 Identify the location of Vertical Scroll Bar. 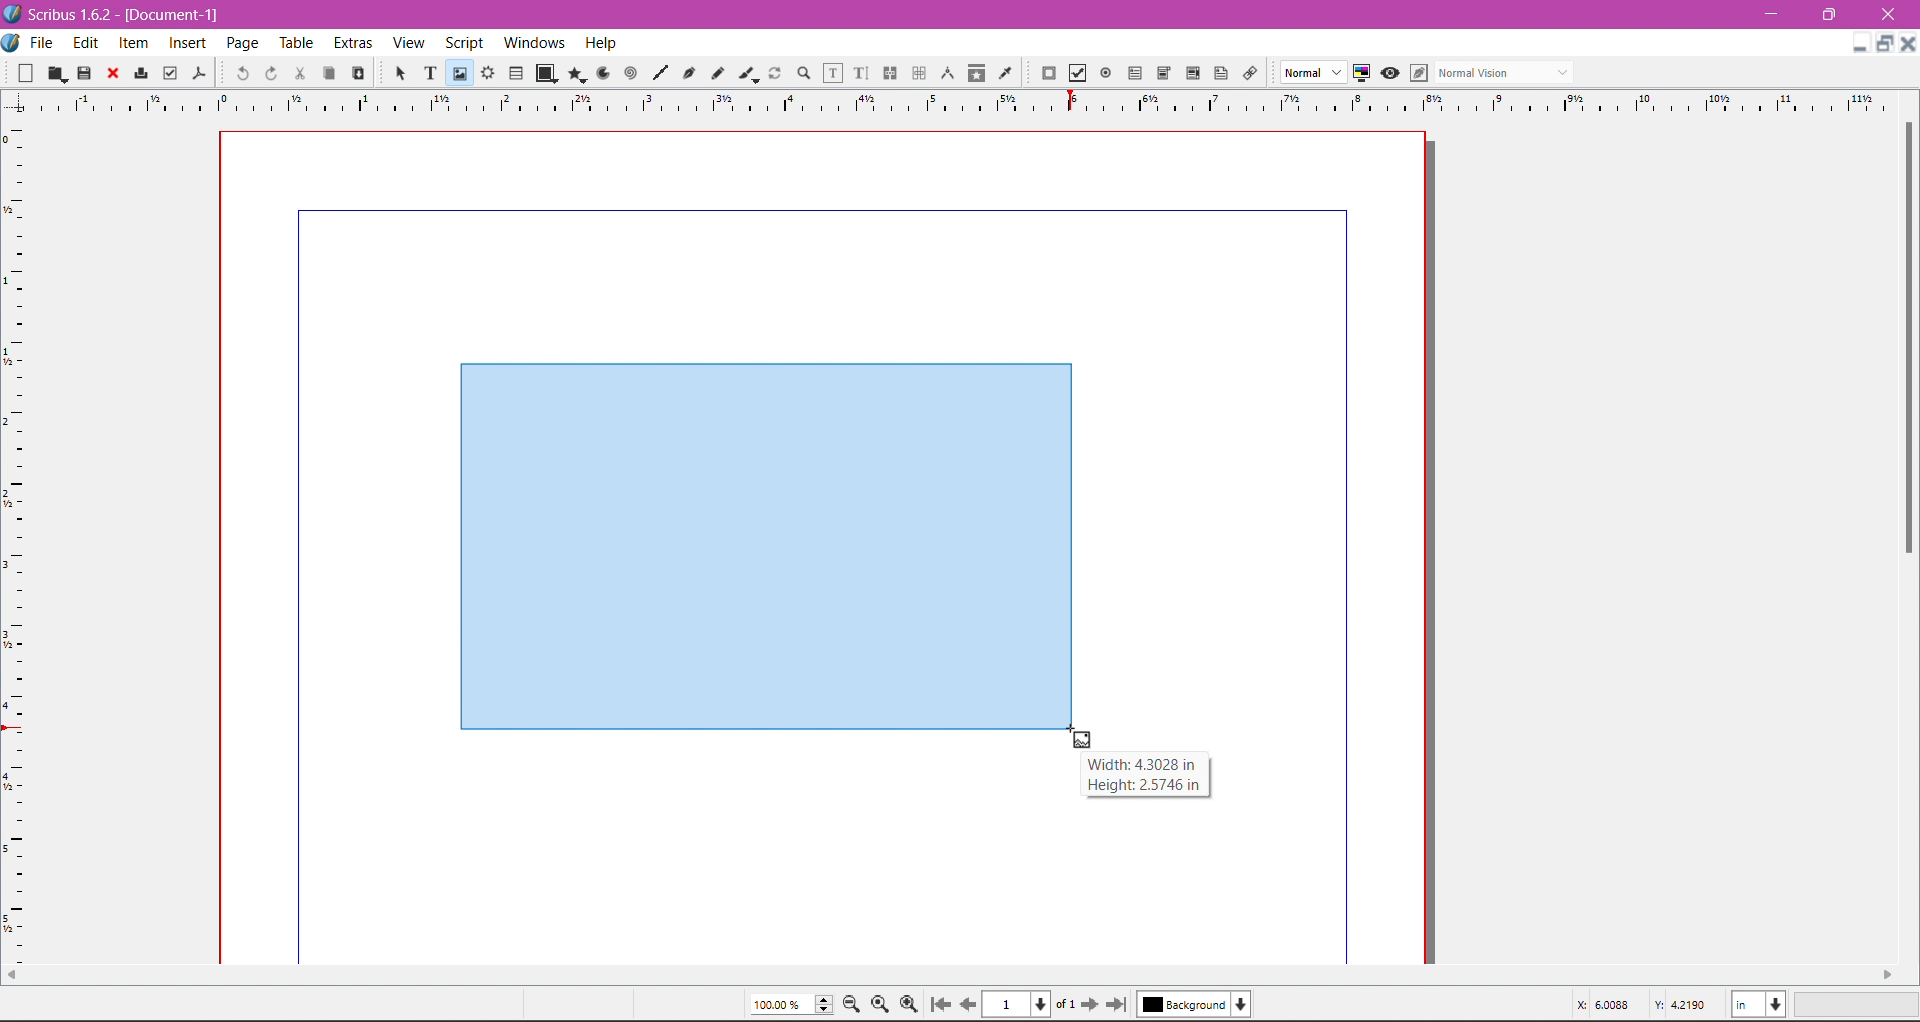
(1904, 337).